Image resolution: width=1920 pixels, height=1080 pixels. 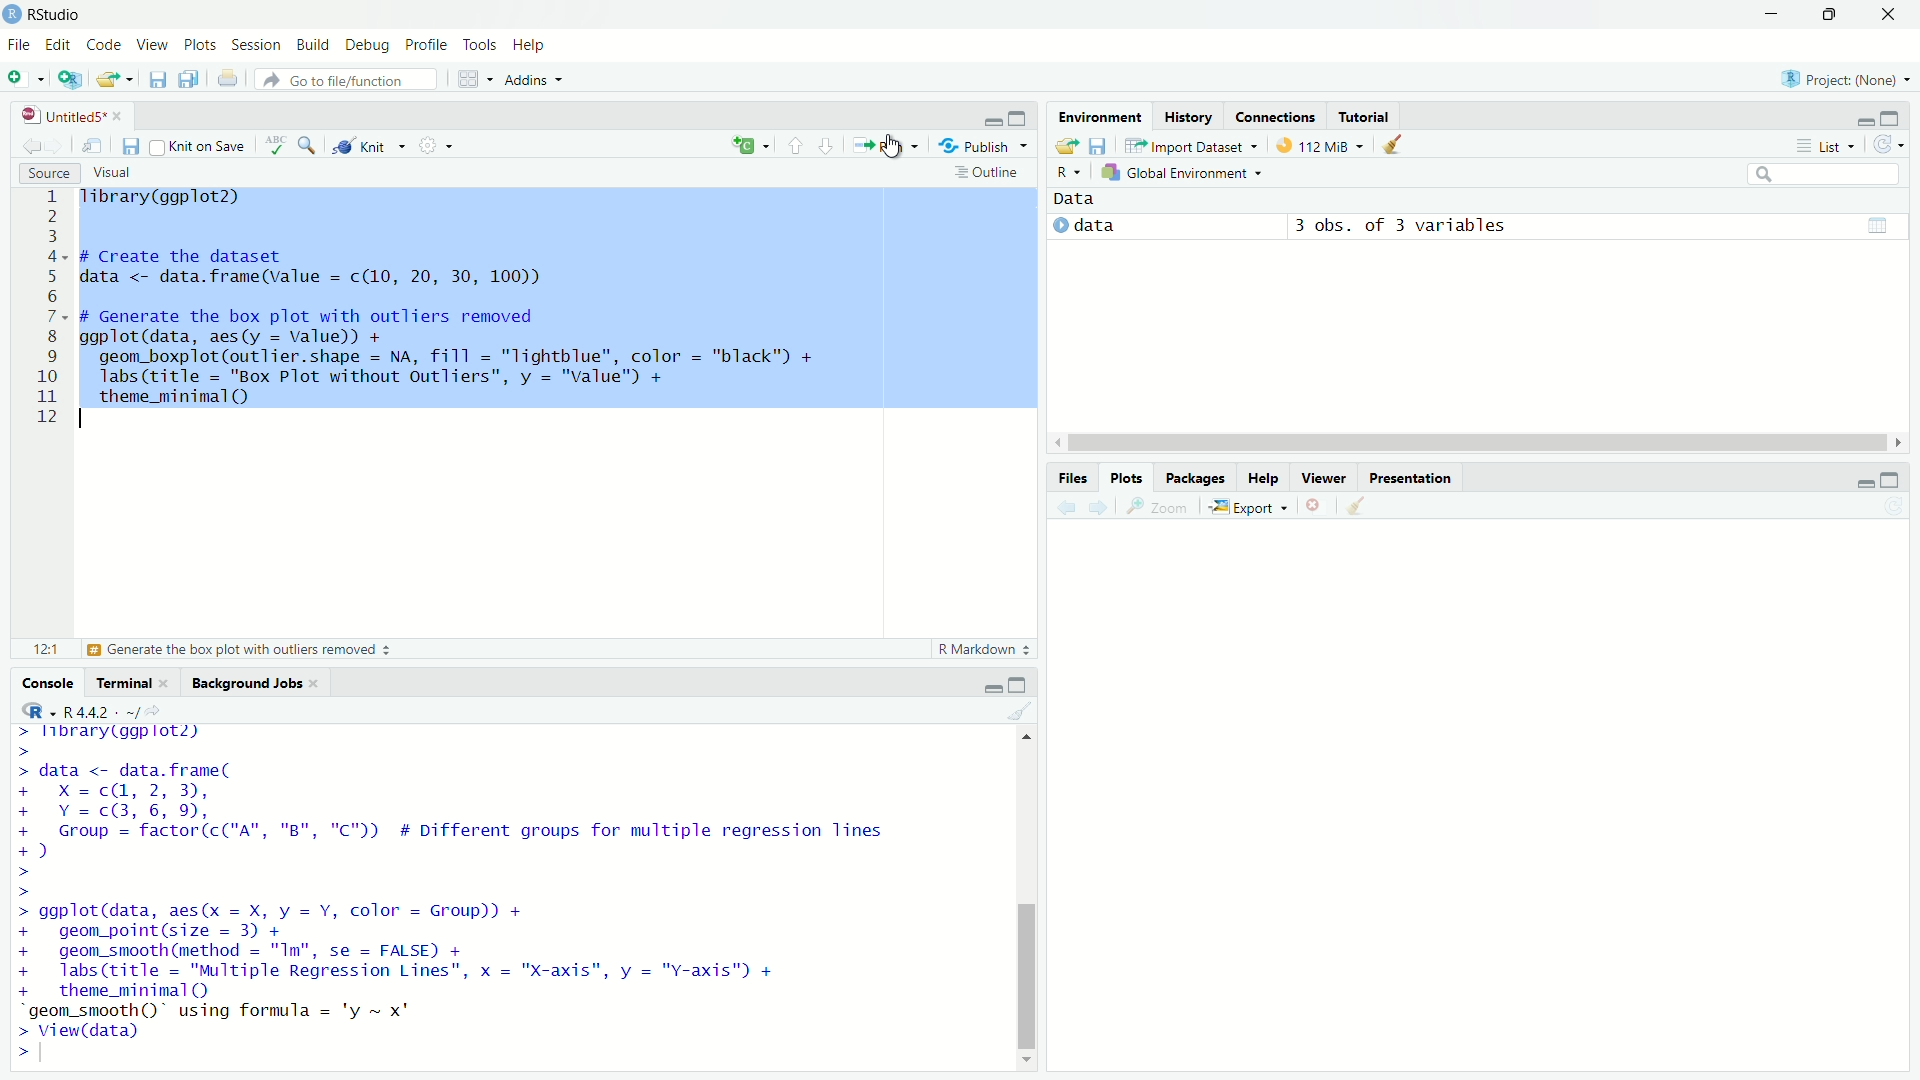 What do you see at coordinates (48, 307) in the screenshot?
I see `1
2
g
4.
5
6
7
8
9
10
11
12` at bounding box center [48, 307].